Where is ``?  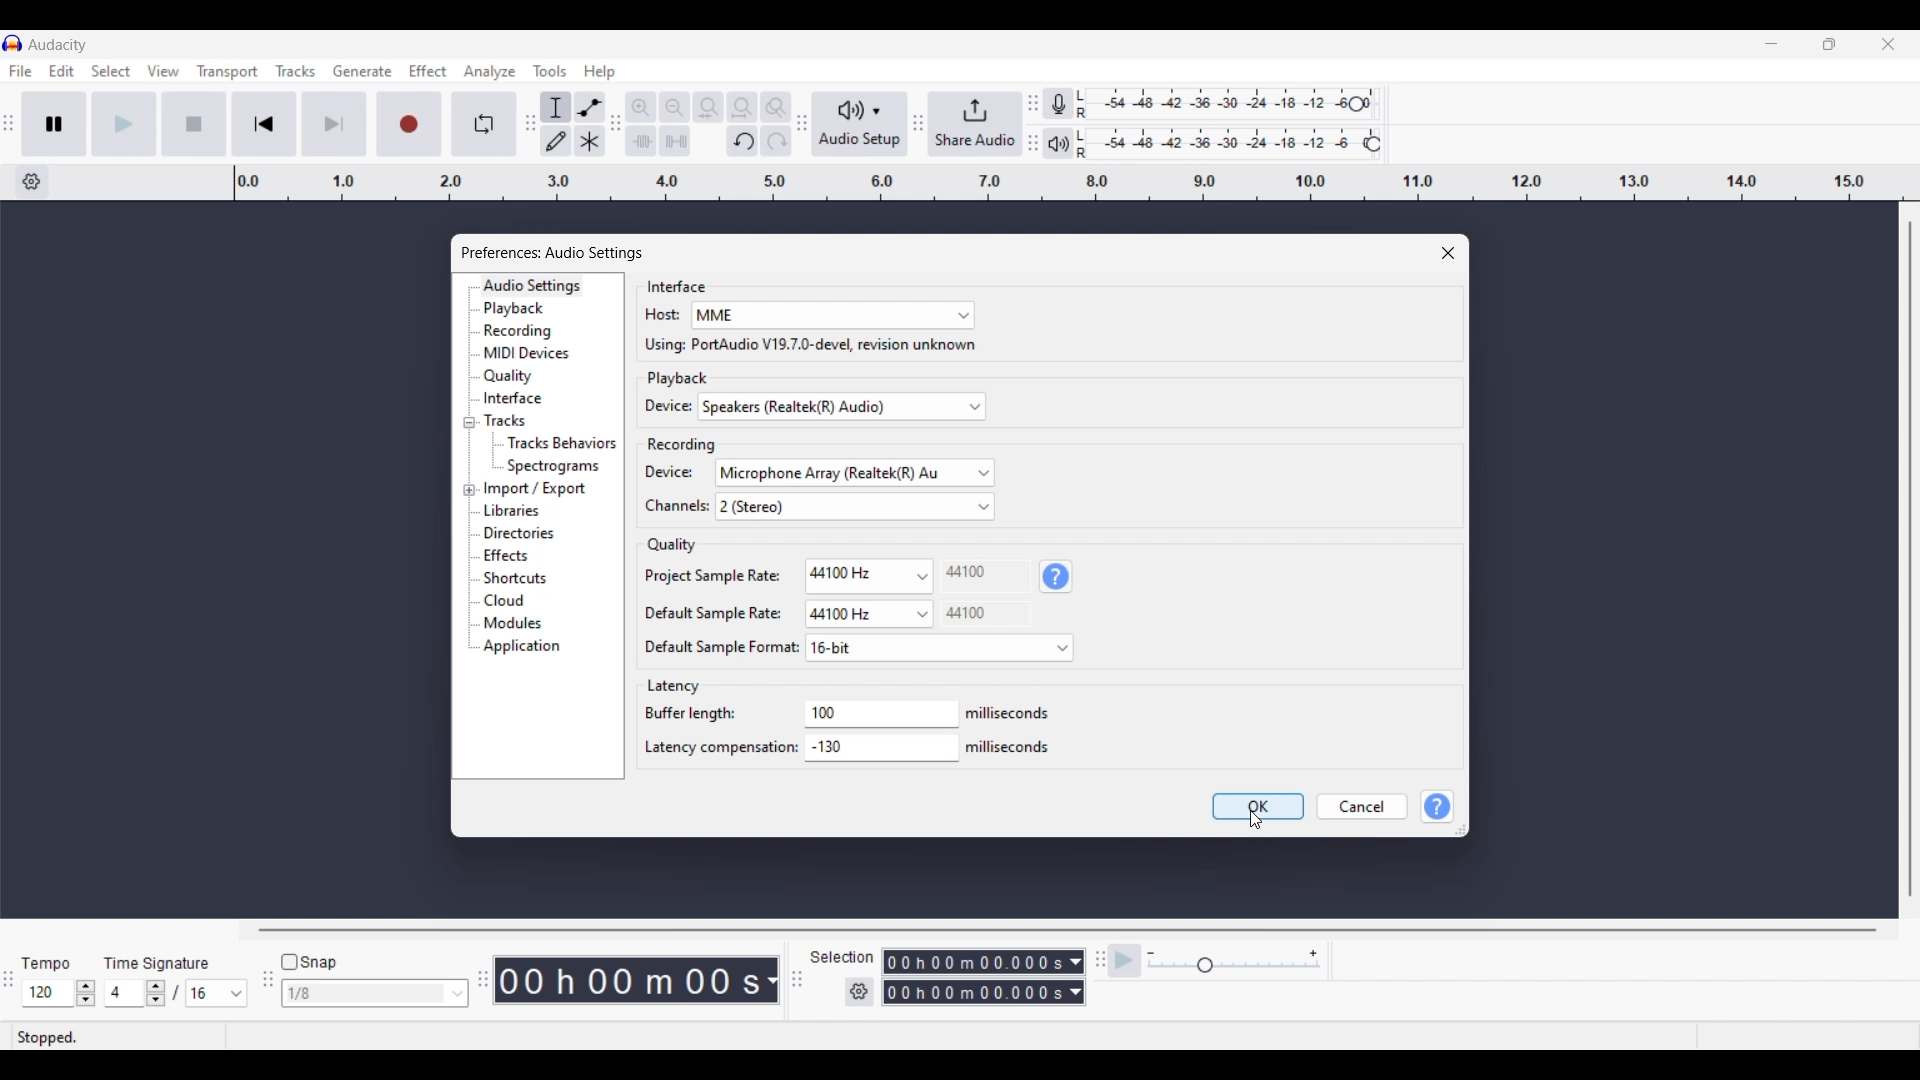  is located at coordinates (969, 613).